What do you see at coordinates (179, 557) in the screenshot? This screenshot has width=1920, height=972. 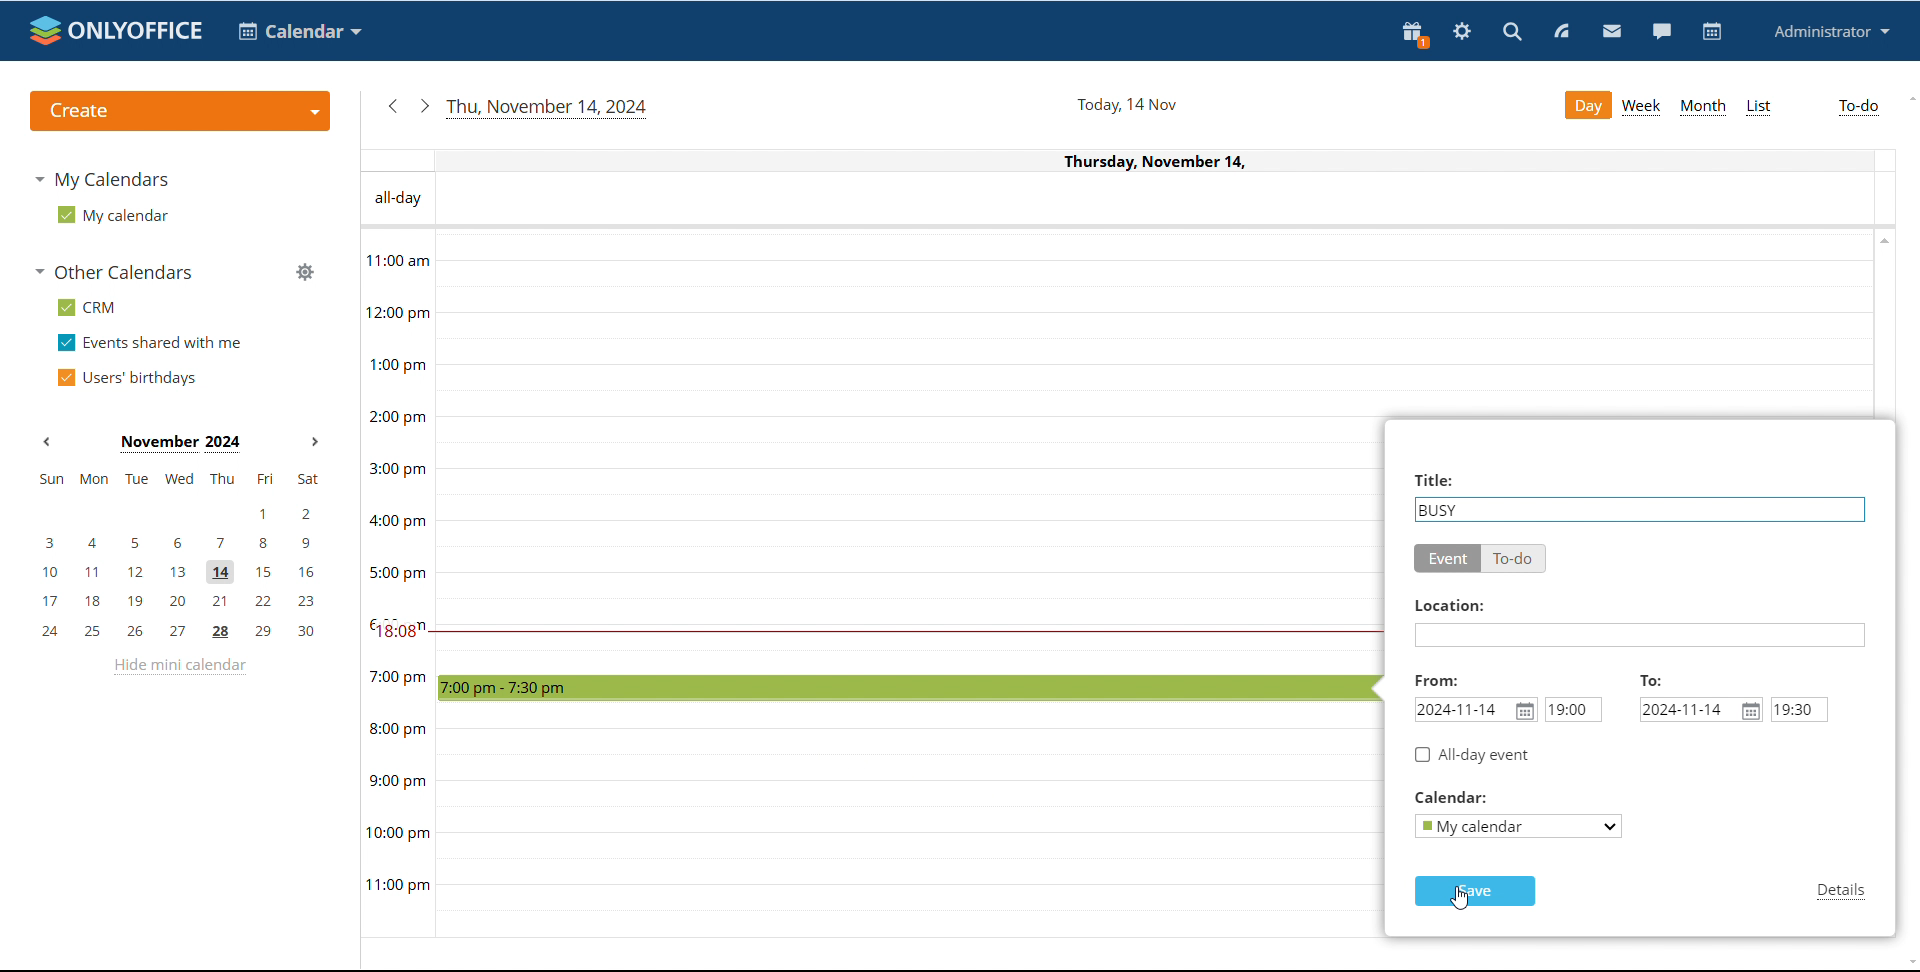 I see `mini calendar` at bounding box center [179, 557].